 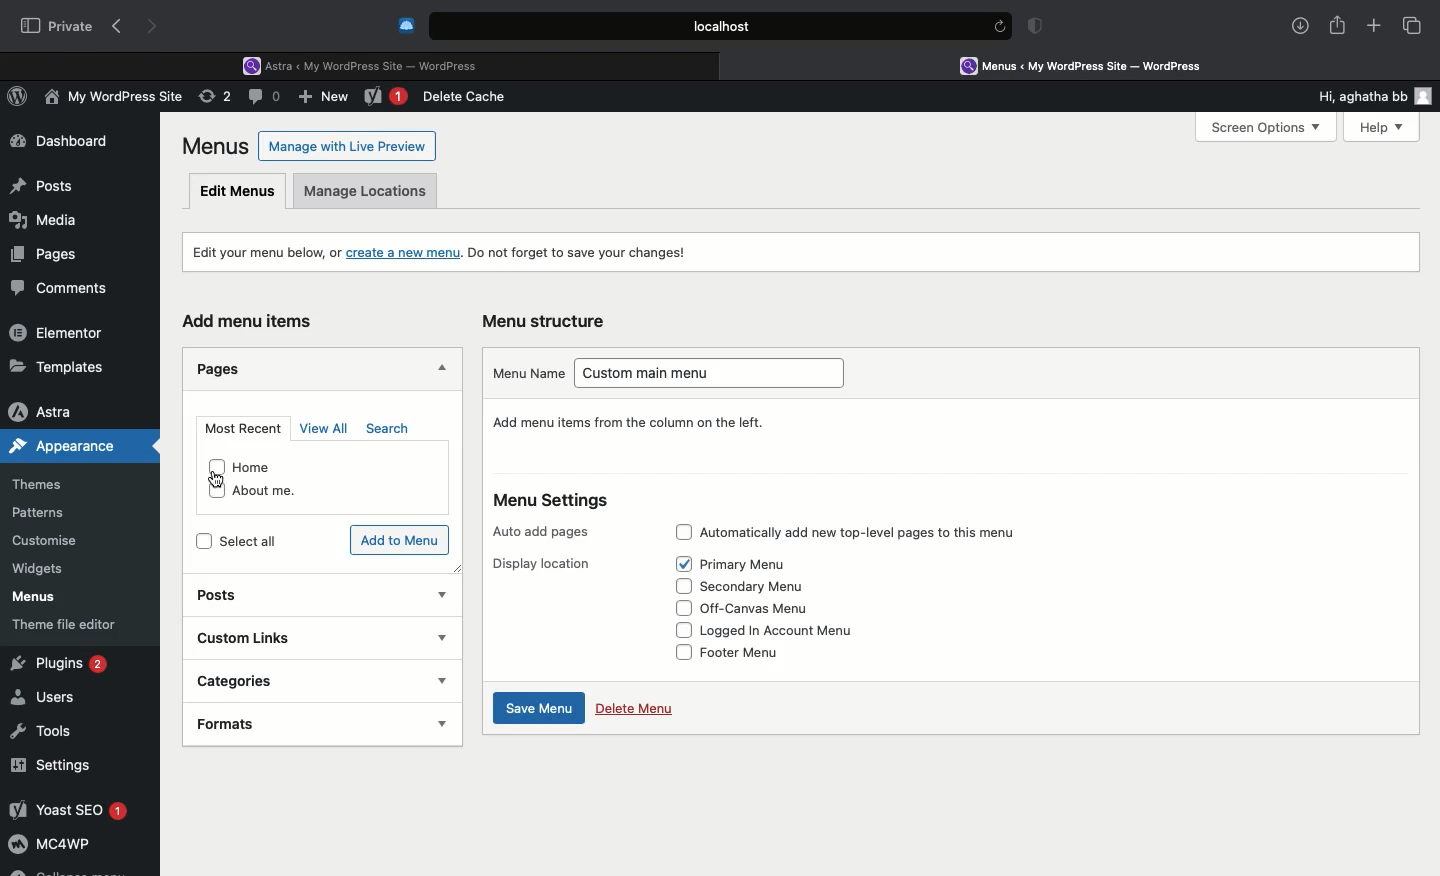 I want to click on show, so click(x=441, y=681).